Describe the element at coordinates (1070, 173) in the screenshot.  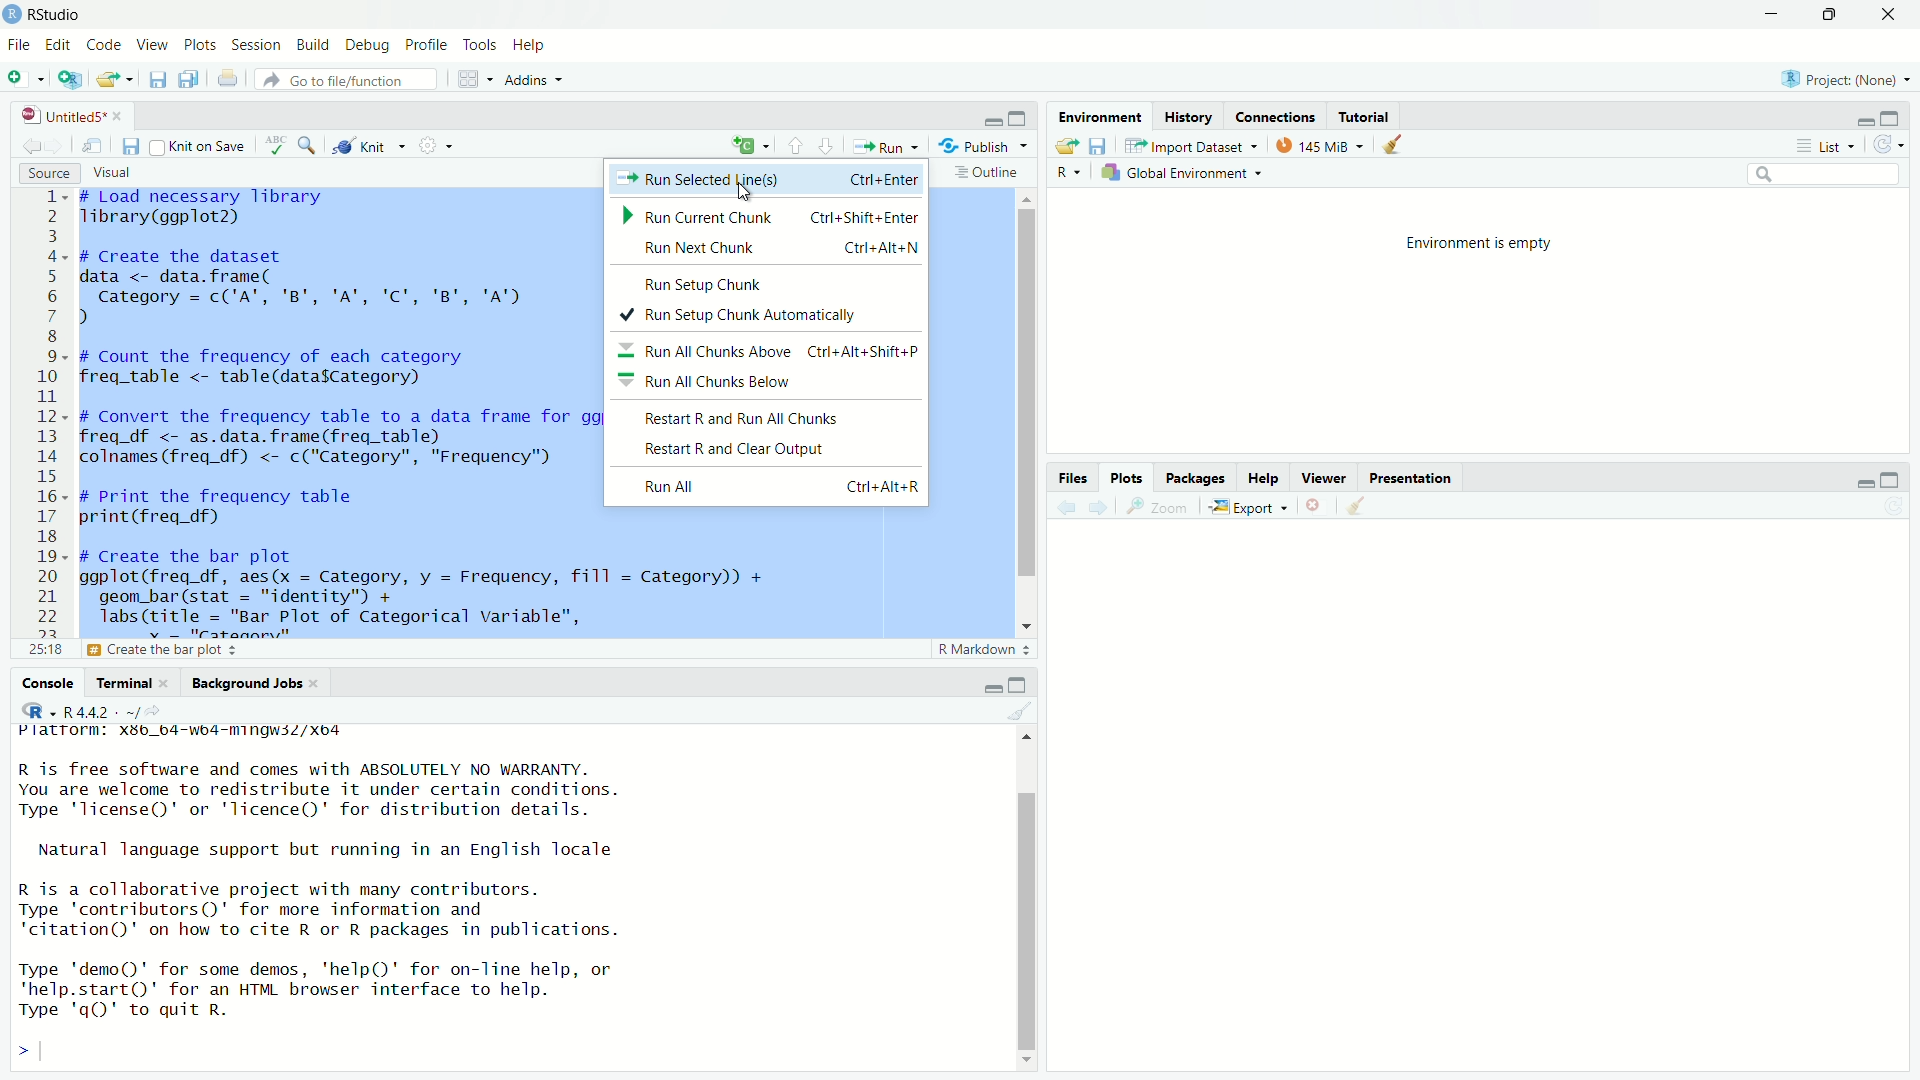
I see `R dropdown` at that location.